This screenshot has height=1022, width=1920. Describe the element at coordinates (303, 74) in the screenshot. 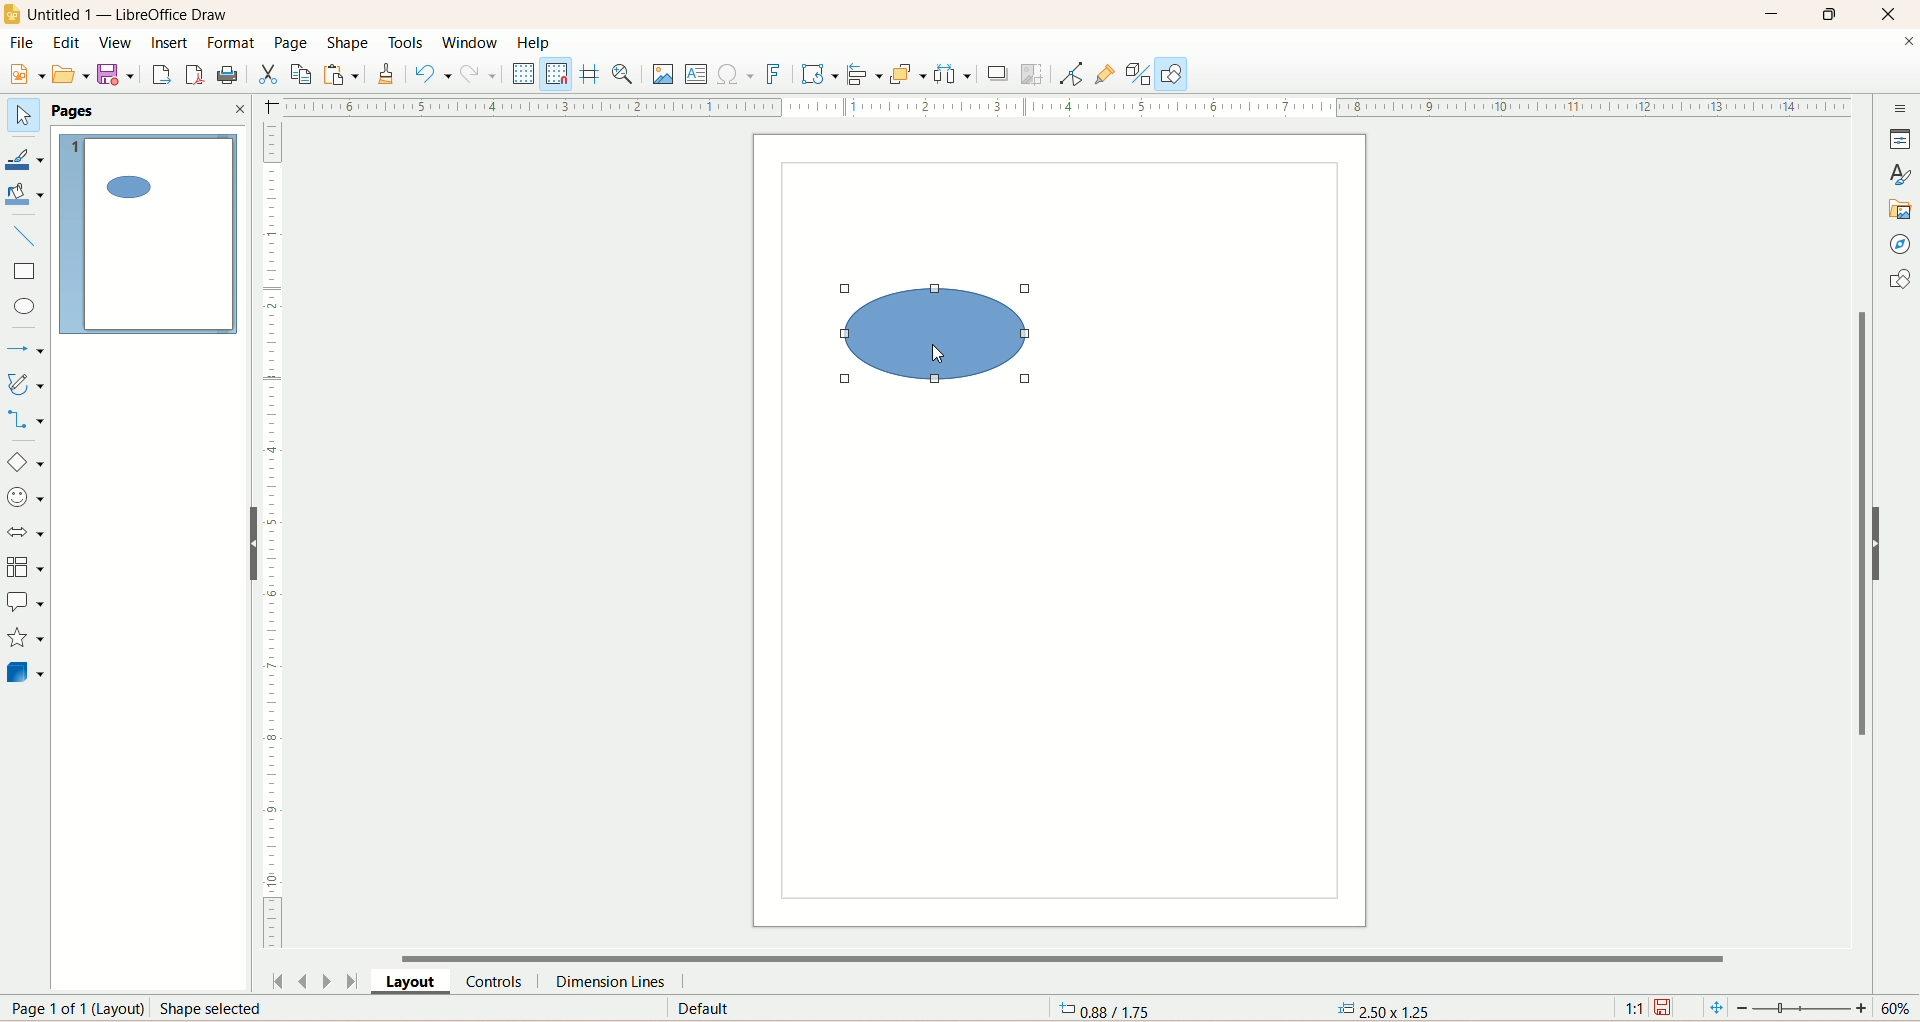

I see `copy` at that location.